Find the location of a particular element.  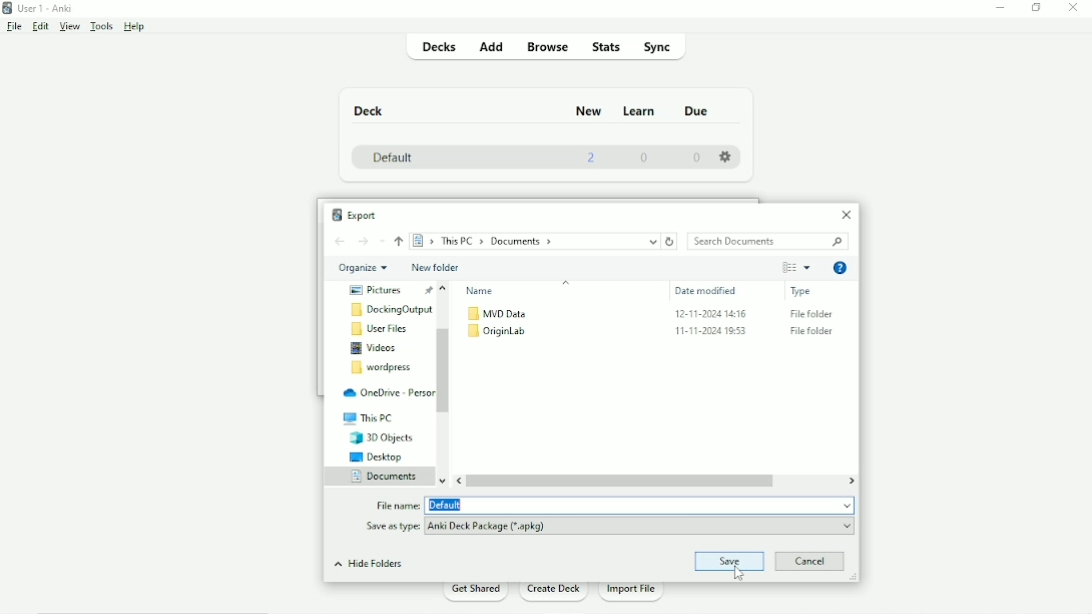

0 is located at coordinates (696, 158).